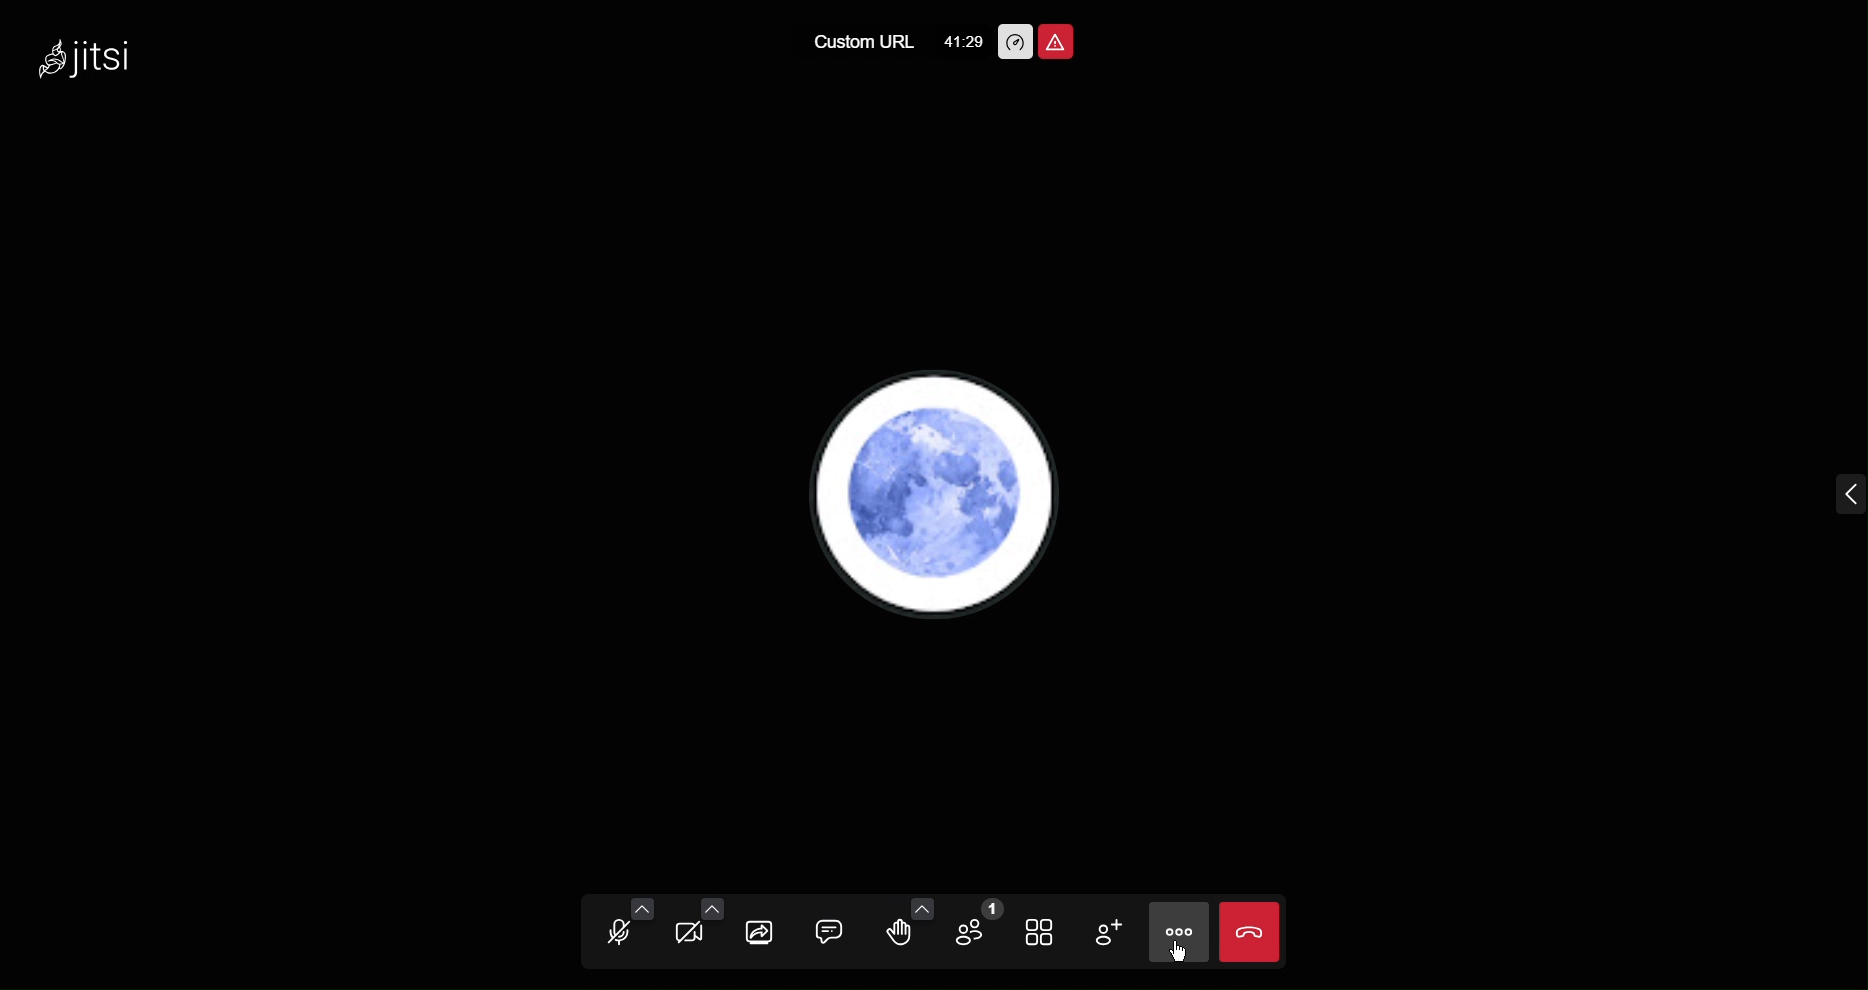 The image size is (1868, 990). What do you see at coordinates (619, 928) in the screenshot?
I see `Audio` at bounding box center [619, 928].